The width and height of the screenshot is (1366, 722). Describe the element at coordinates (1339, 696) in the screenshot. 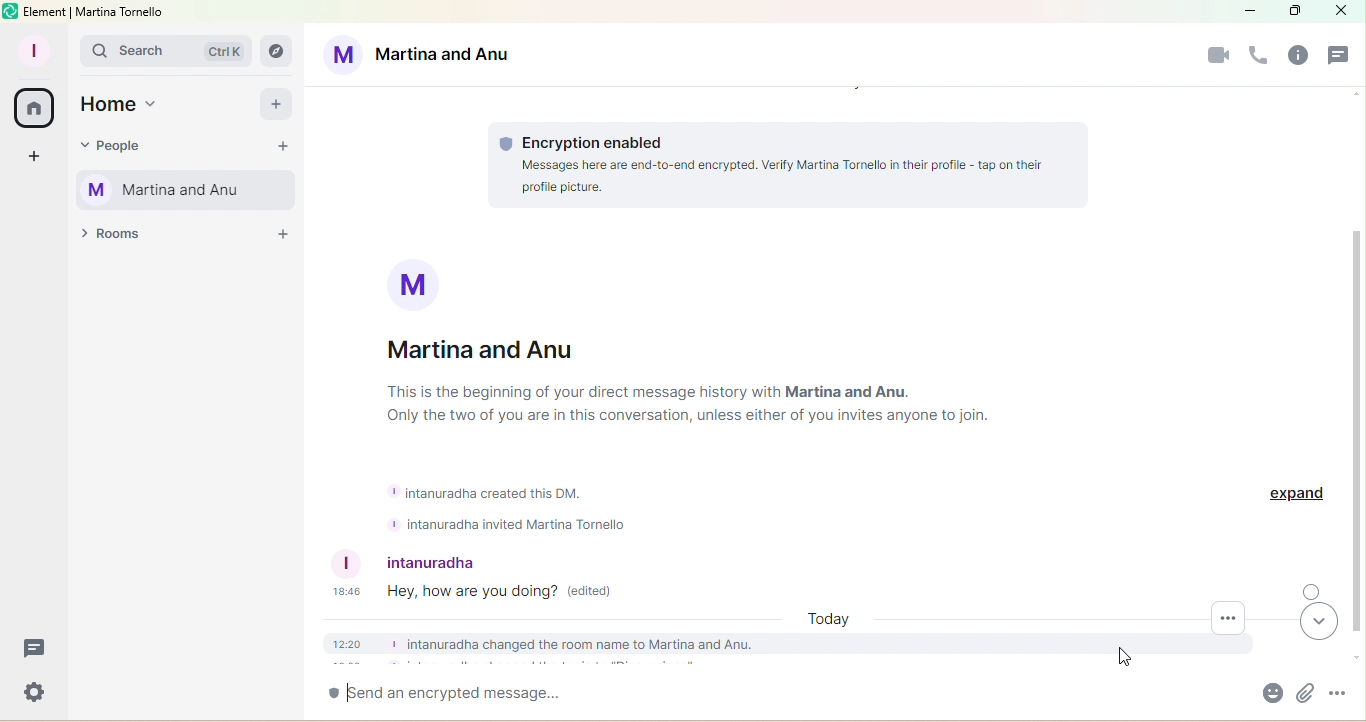

I see `More Options` at that location.